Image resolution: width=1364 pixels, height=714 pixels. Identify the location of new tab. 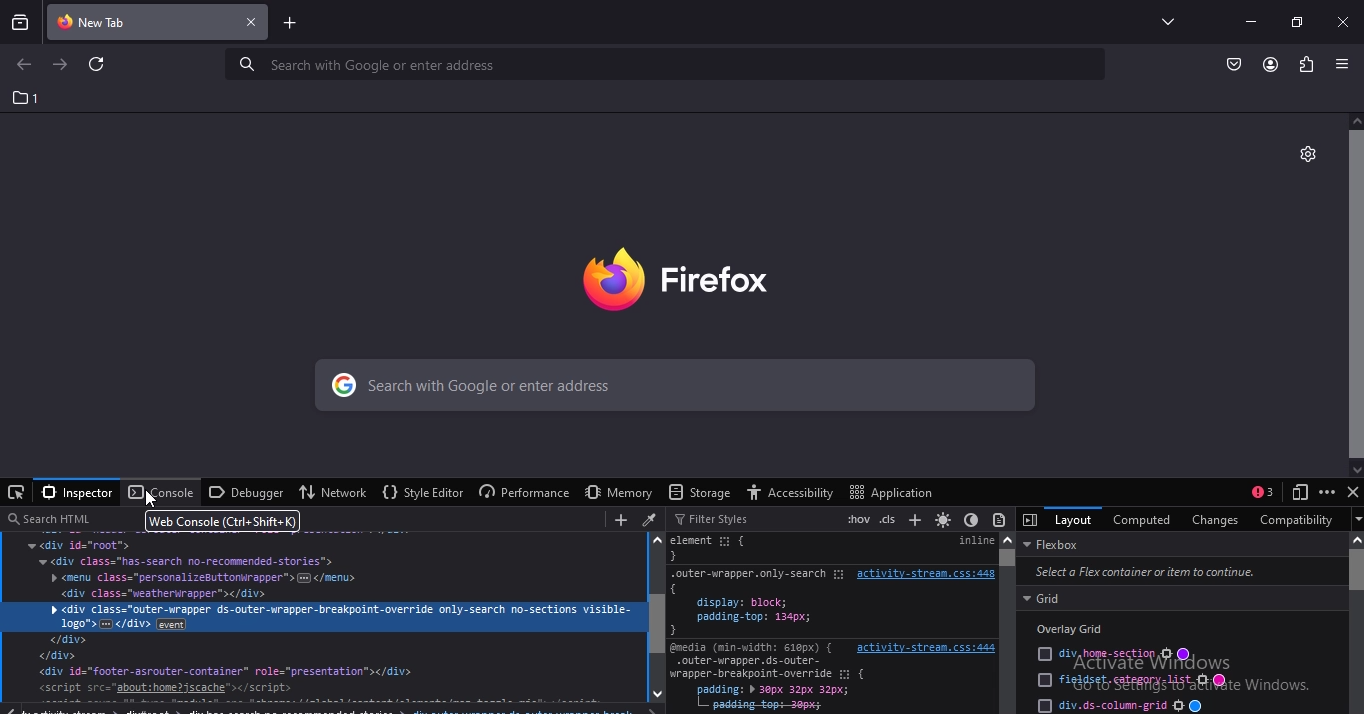
(290, 22).